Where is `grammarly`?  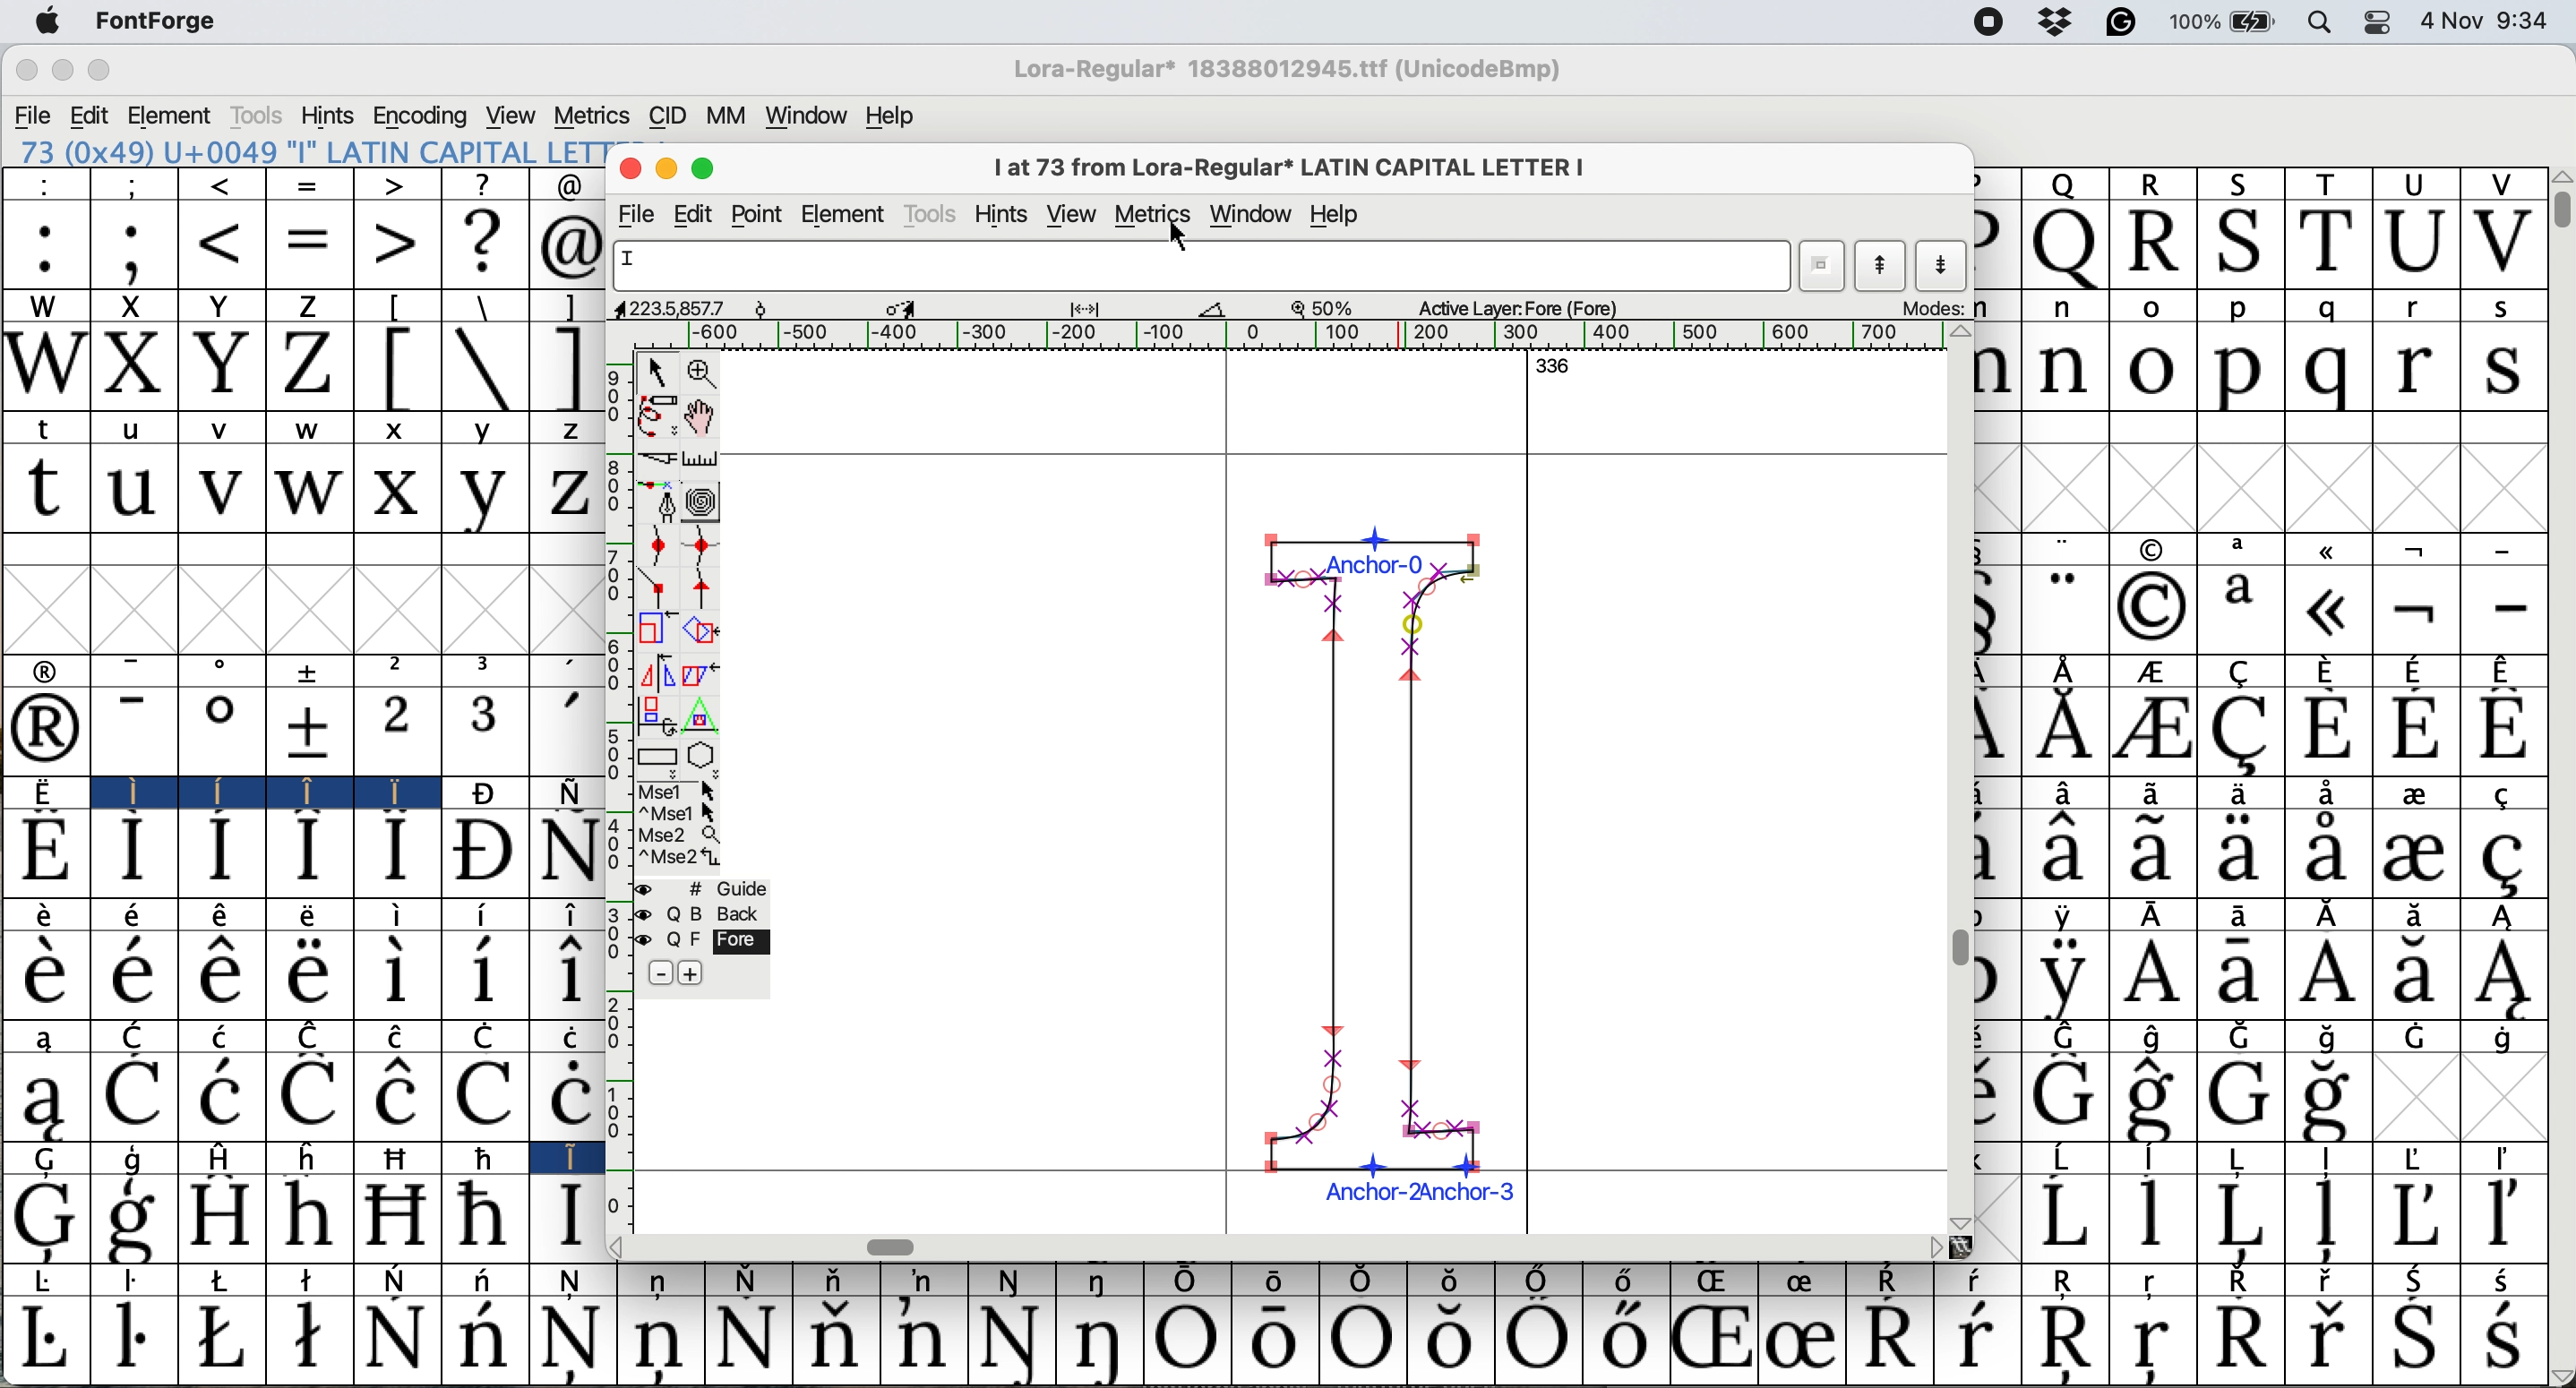 grammarly is located at coordinates (2130, 24).